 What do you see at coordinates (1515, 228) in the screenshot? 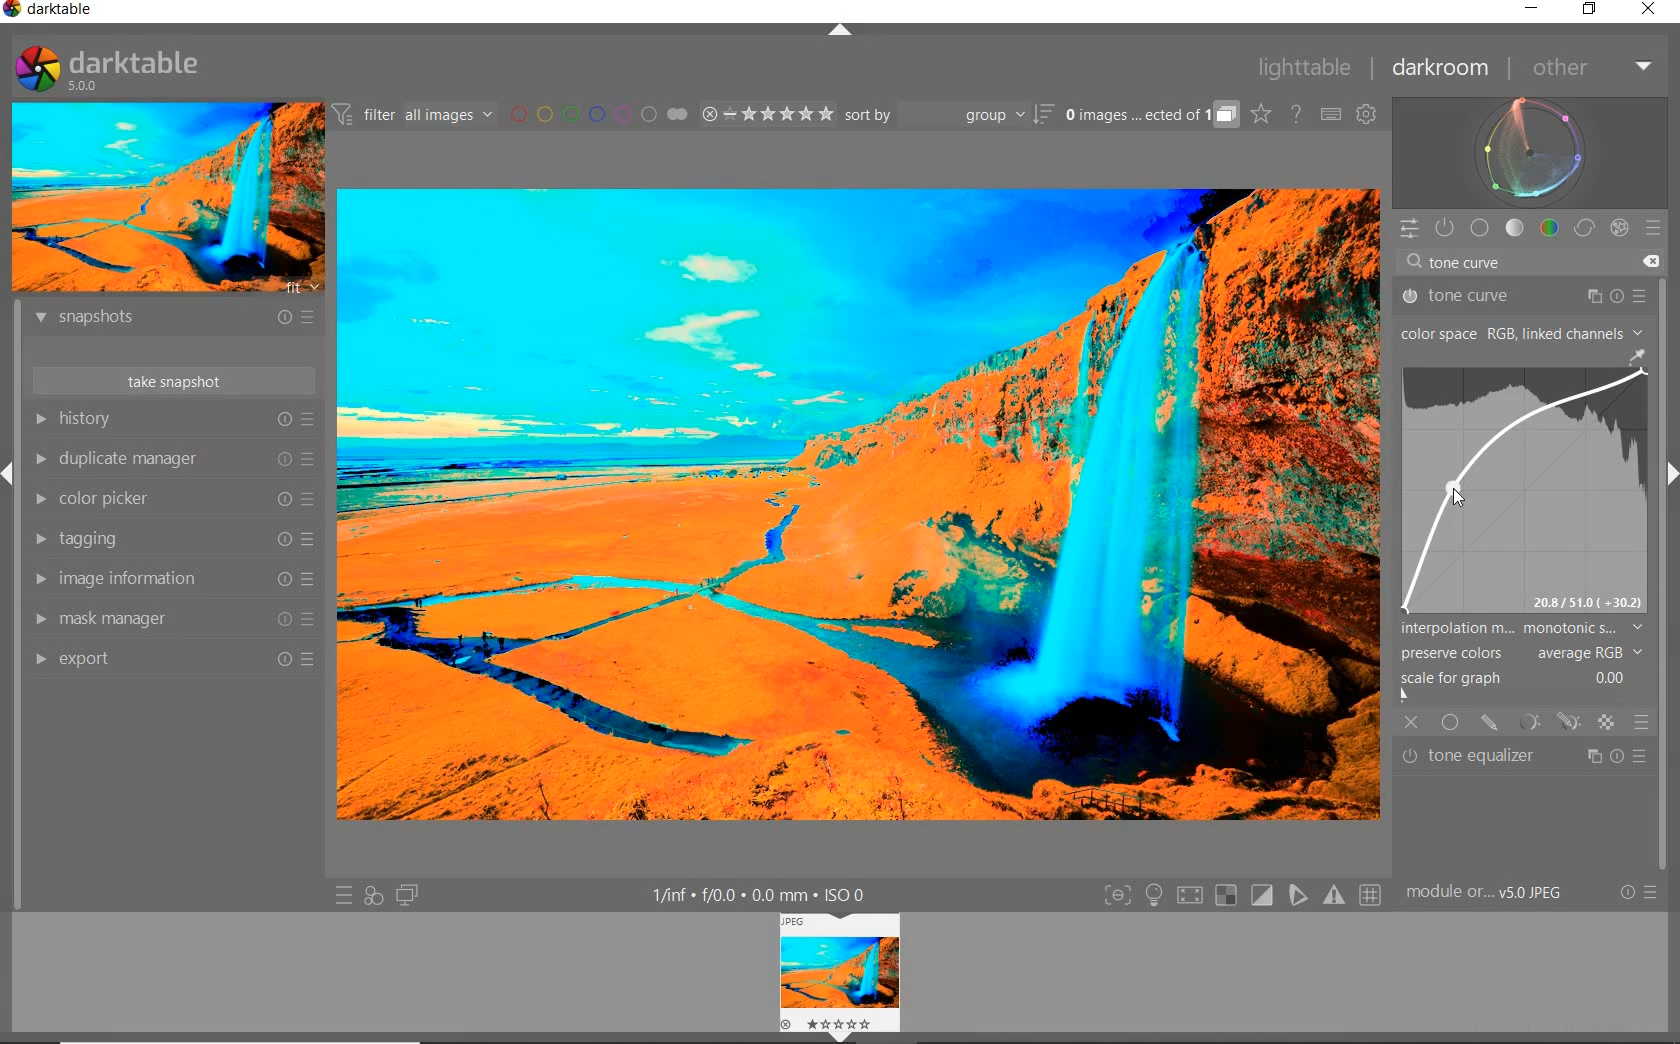
I see `tone` at bounding box center [1515, 228].